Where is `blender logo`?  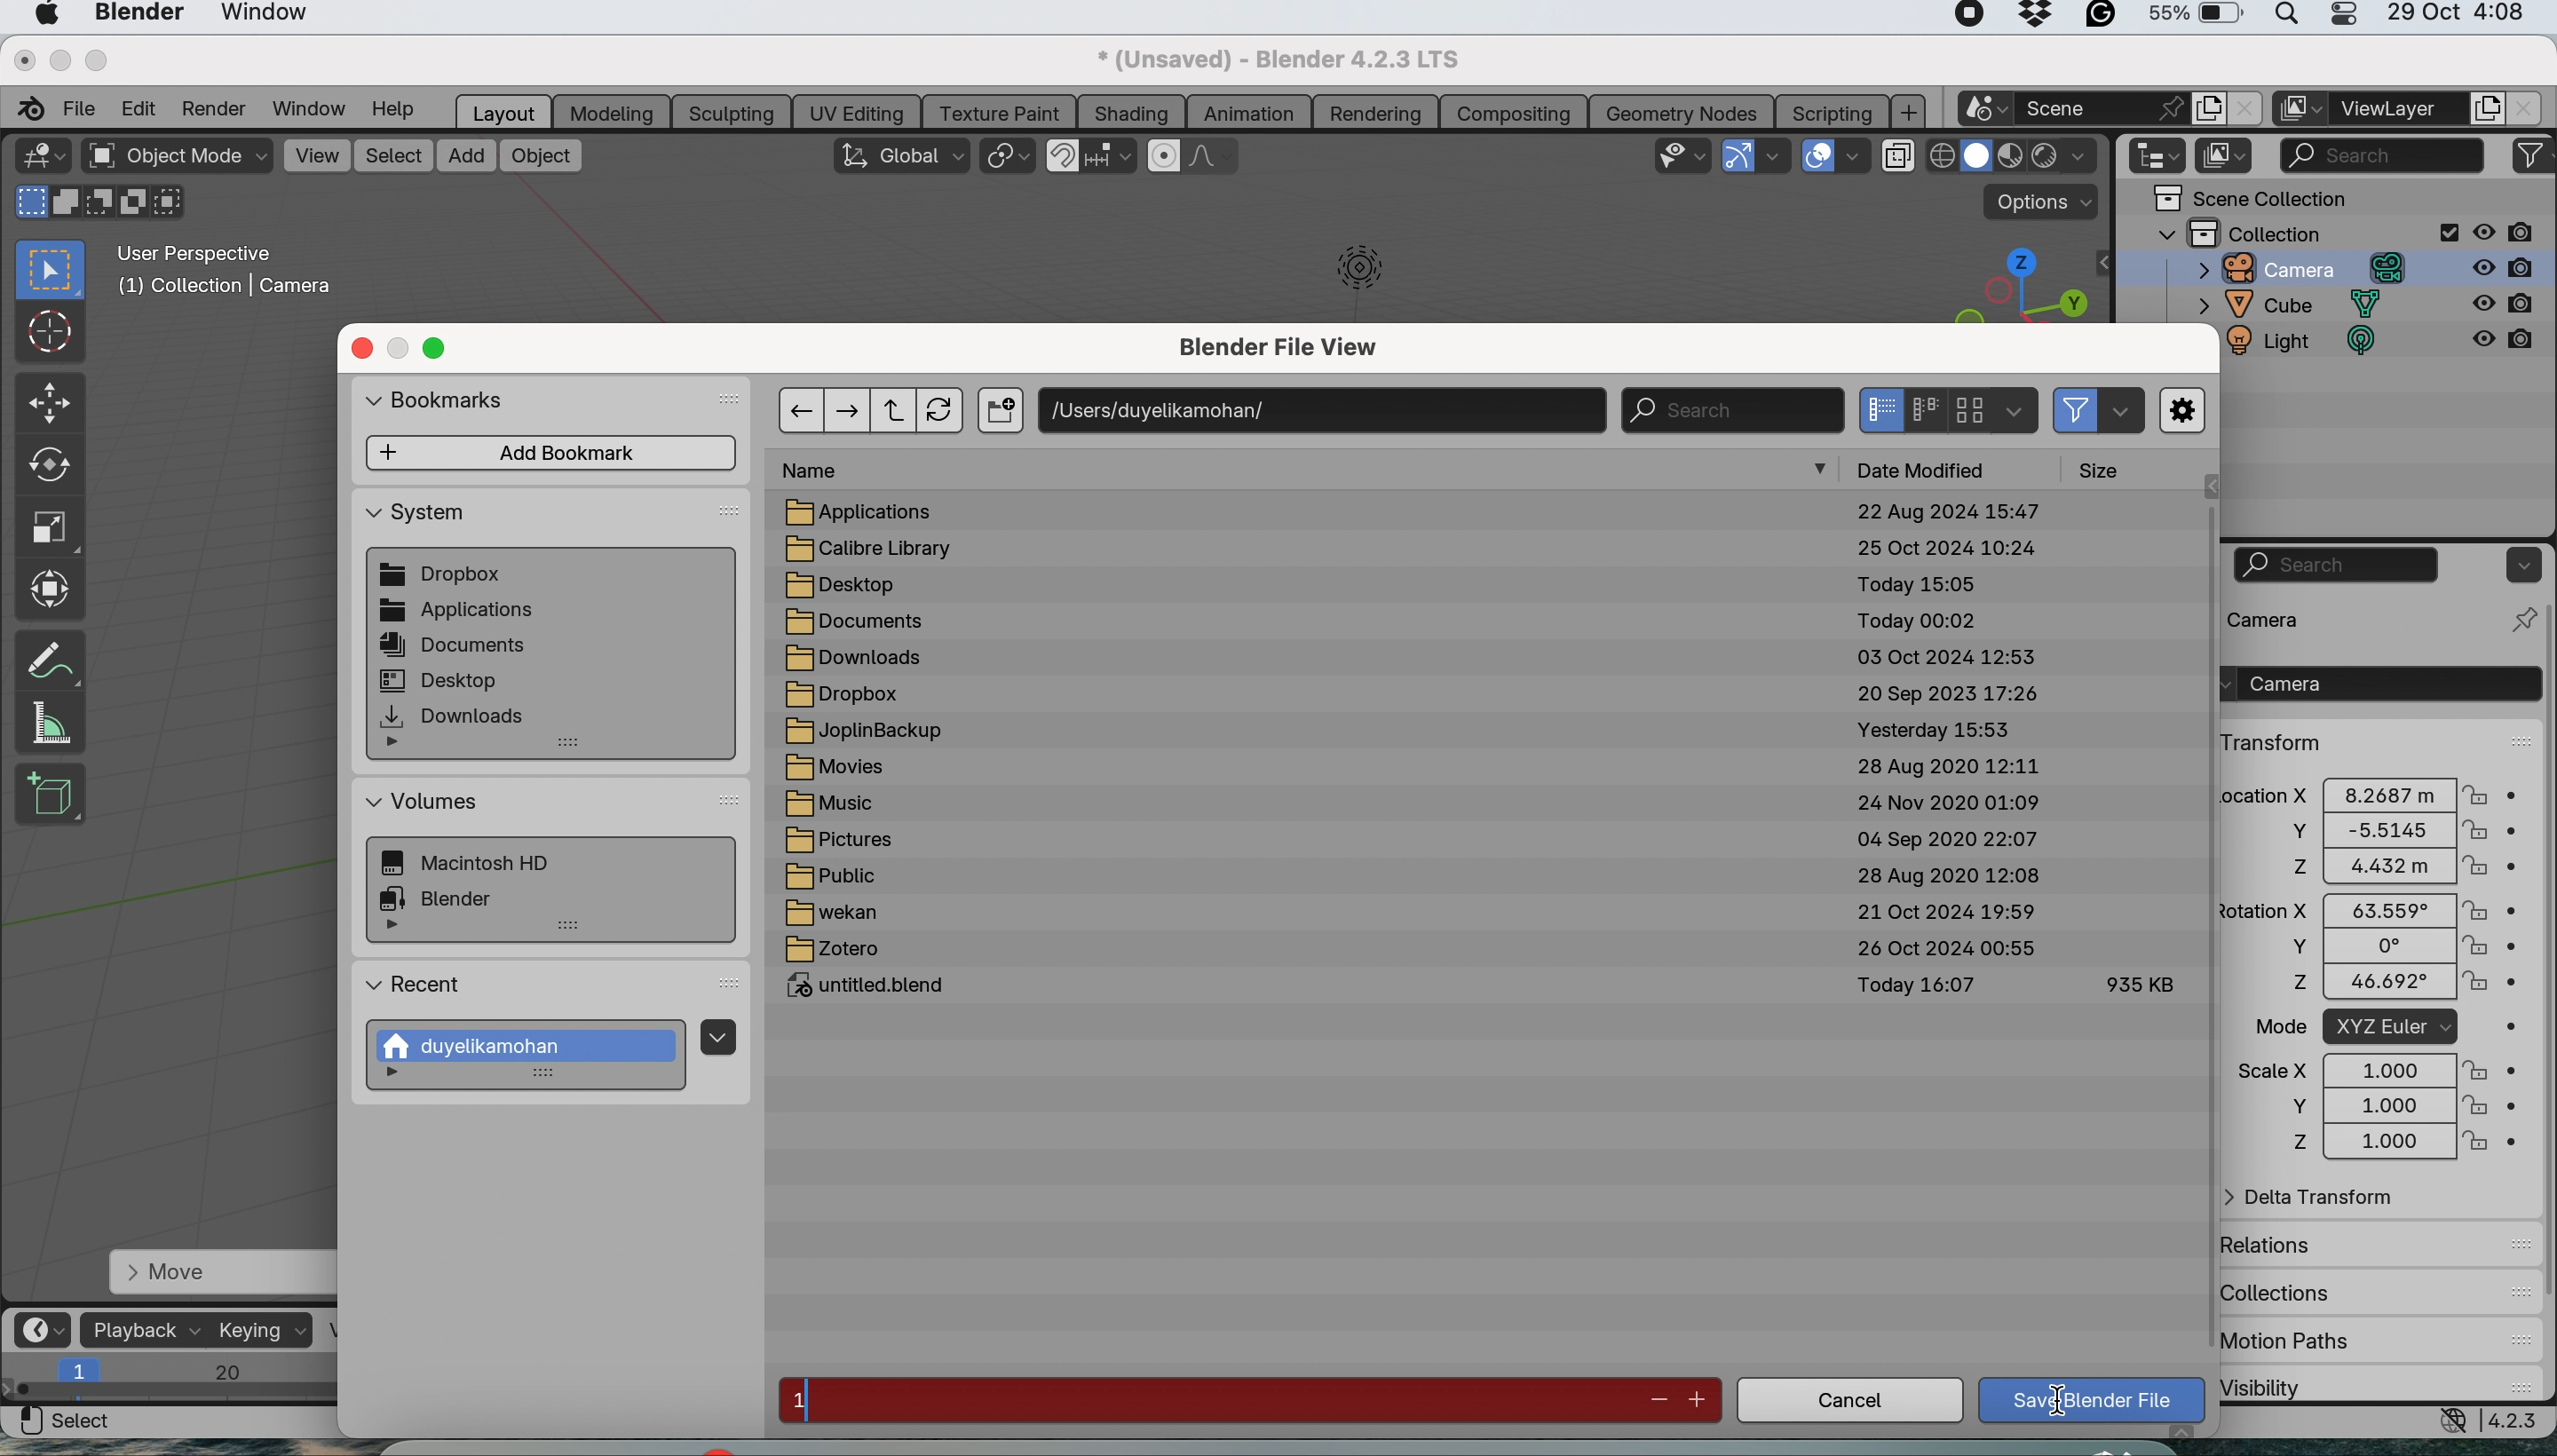 blender logo is located at coordinates (25, 109).